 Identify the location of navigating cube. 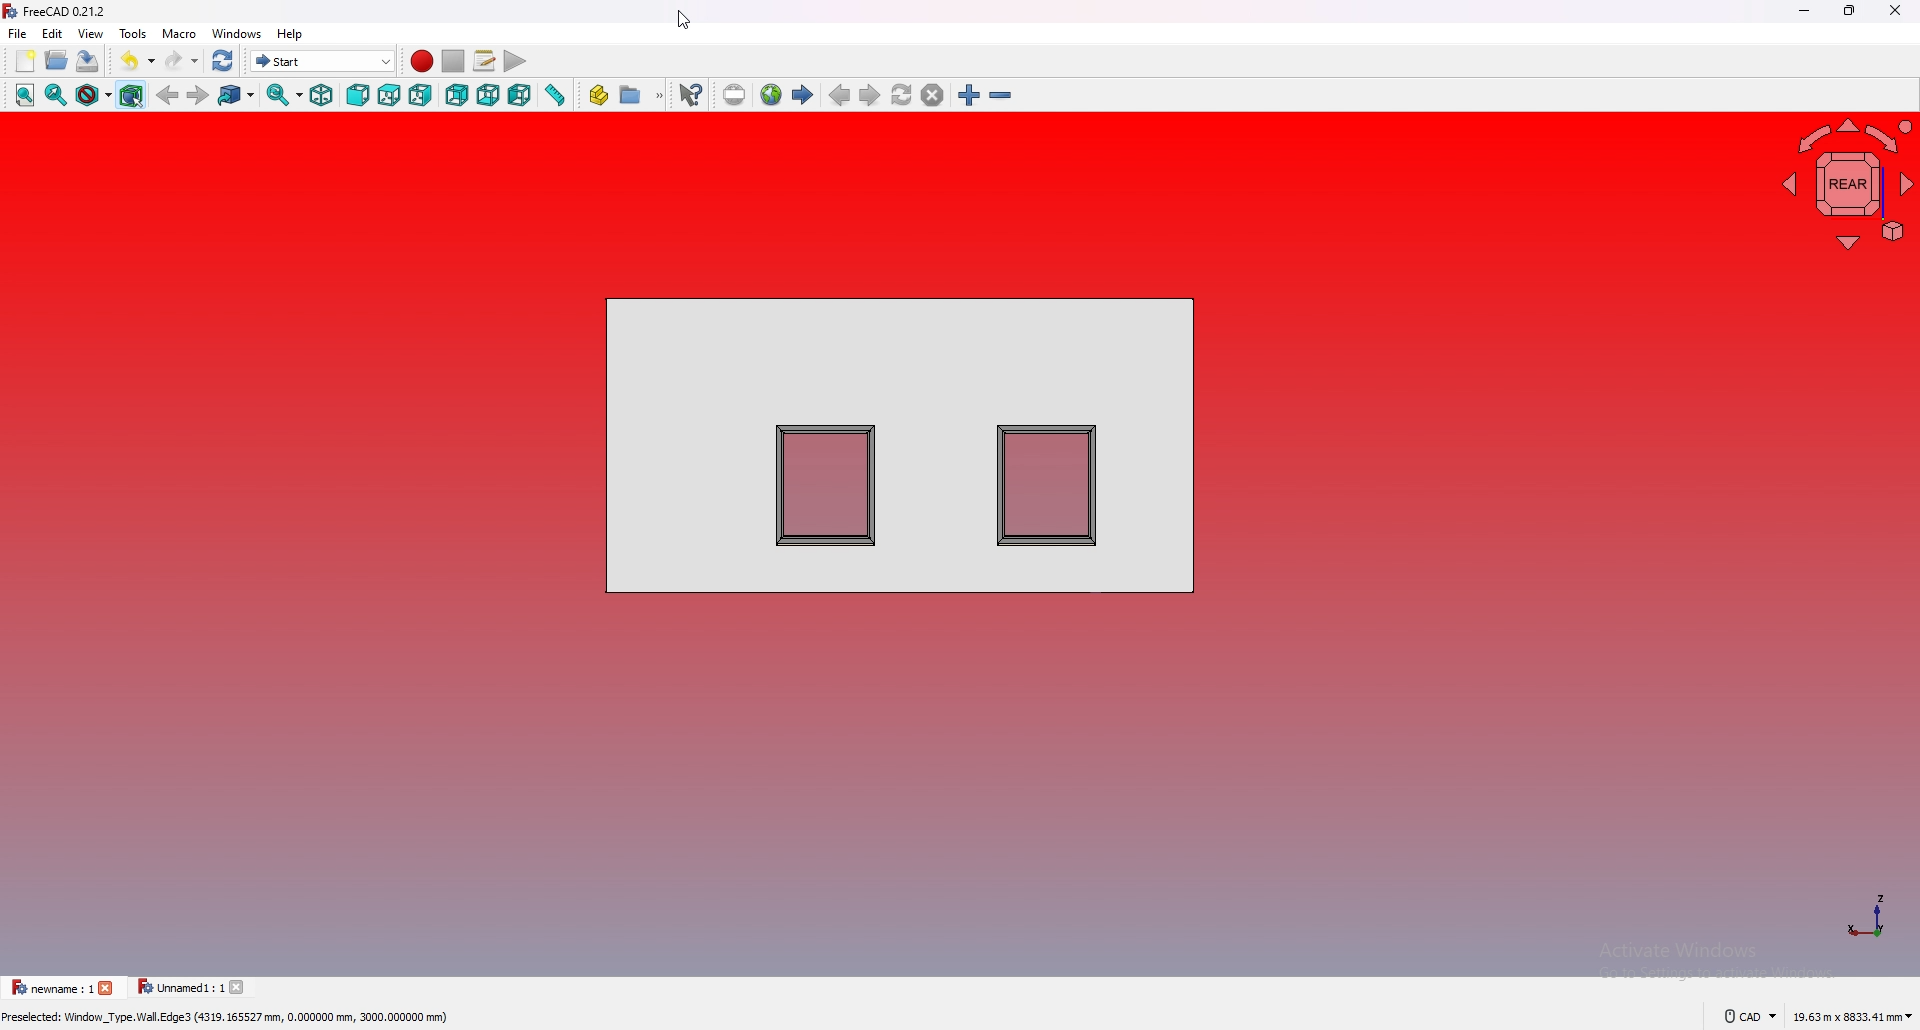
(1846, 187).